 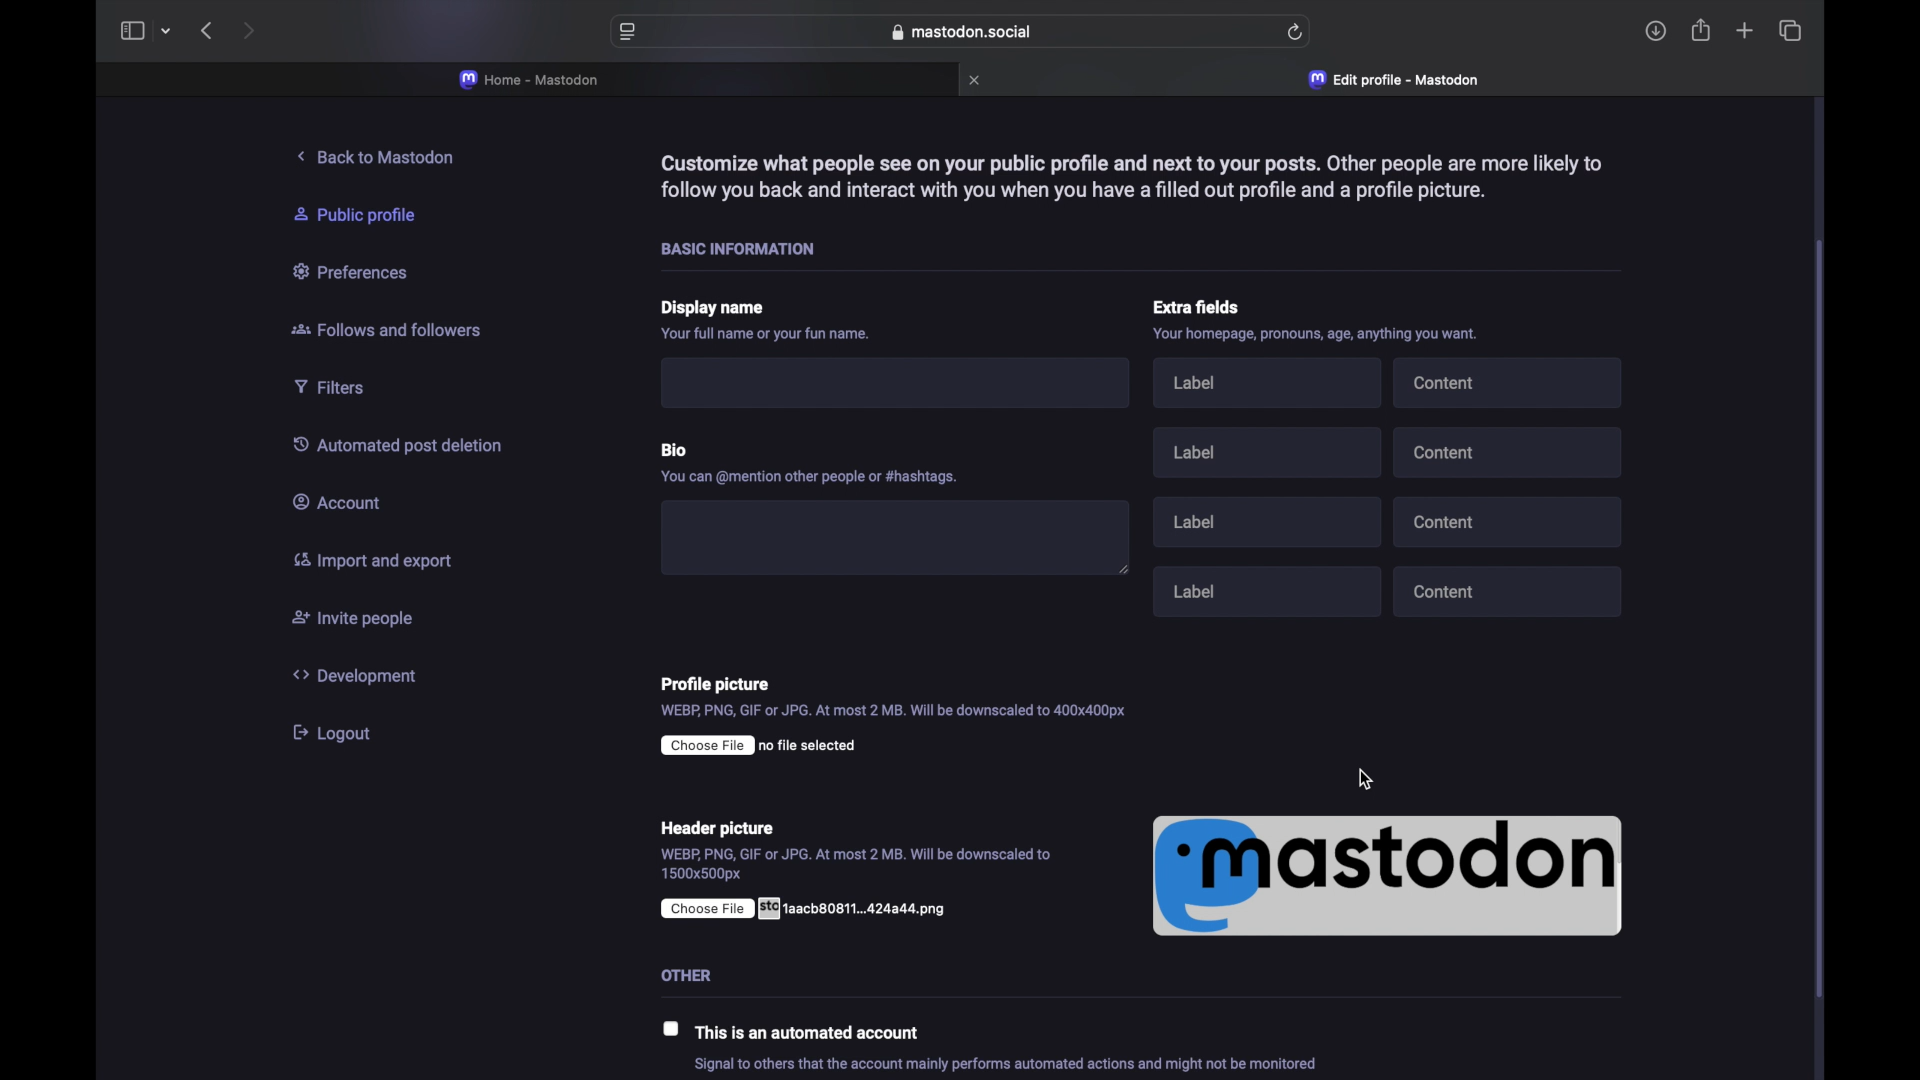 What do you see at coordinates (366, 215) in the screenshot?
I see `public profile` at bounding box center [366, 215].